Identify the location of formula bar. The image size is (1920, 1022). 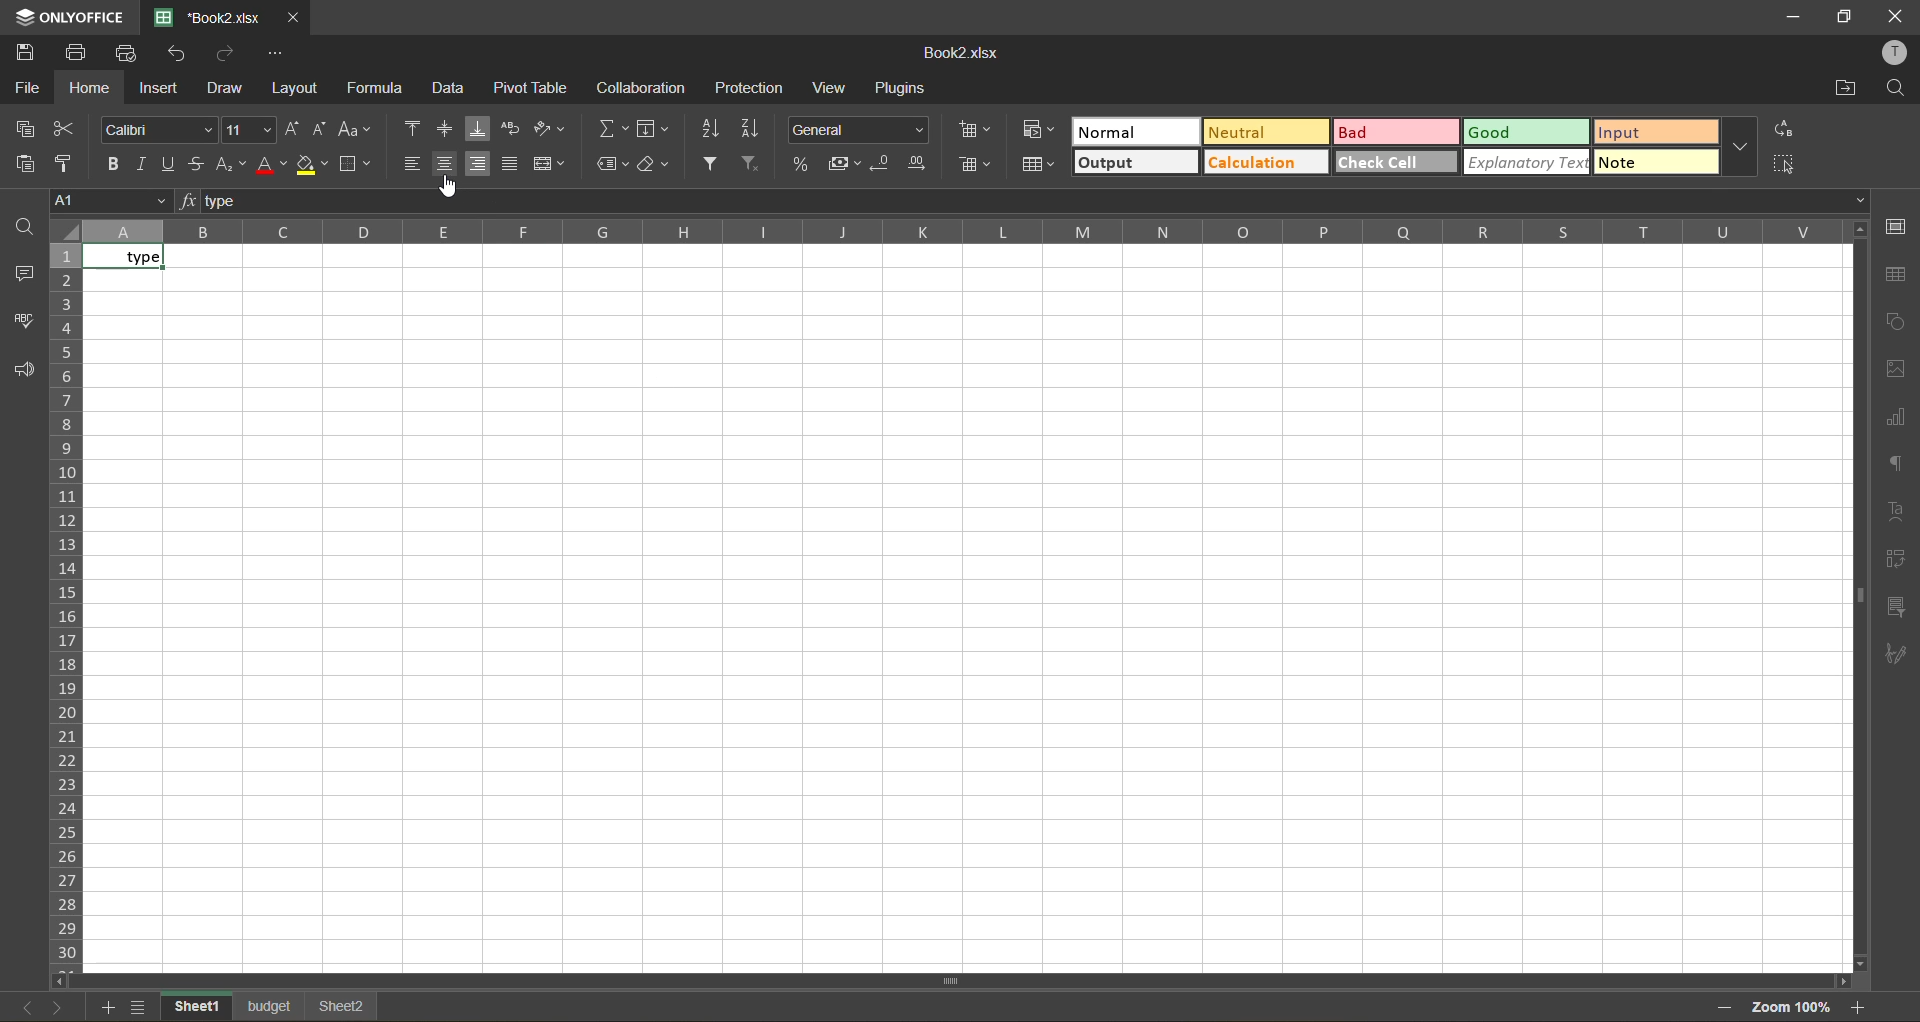
(1030, 199).